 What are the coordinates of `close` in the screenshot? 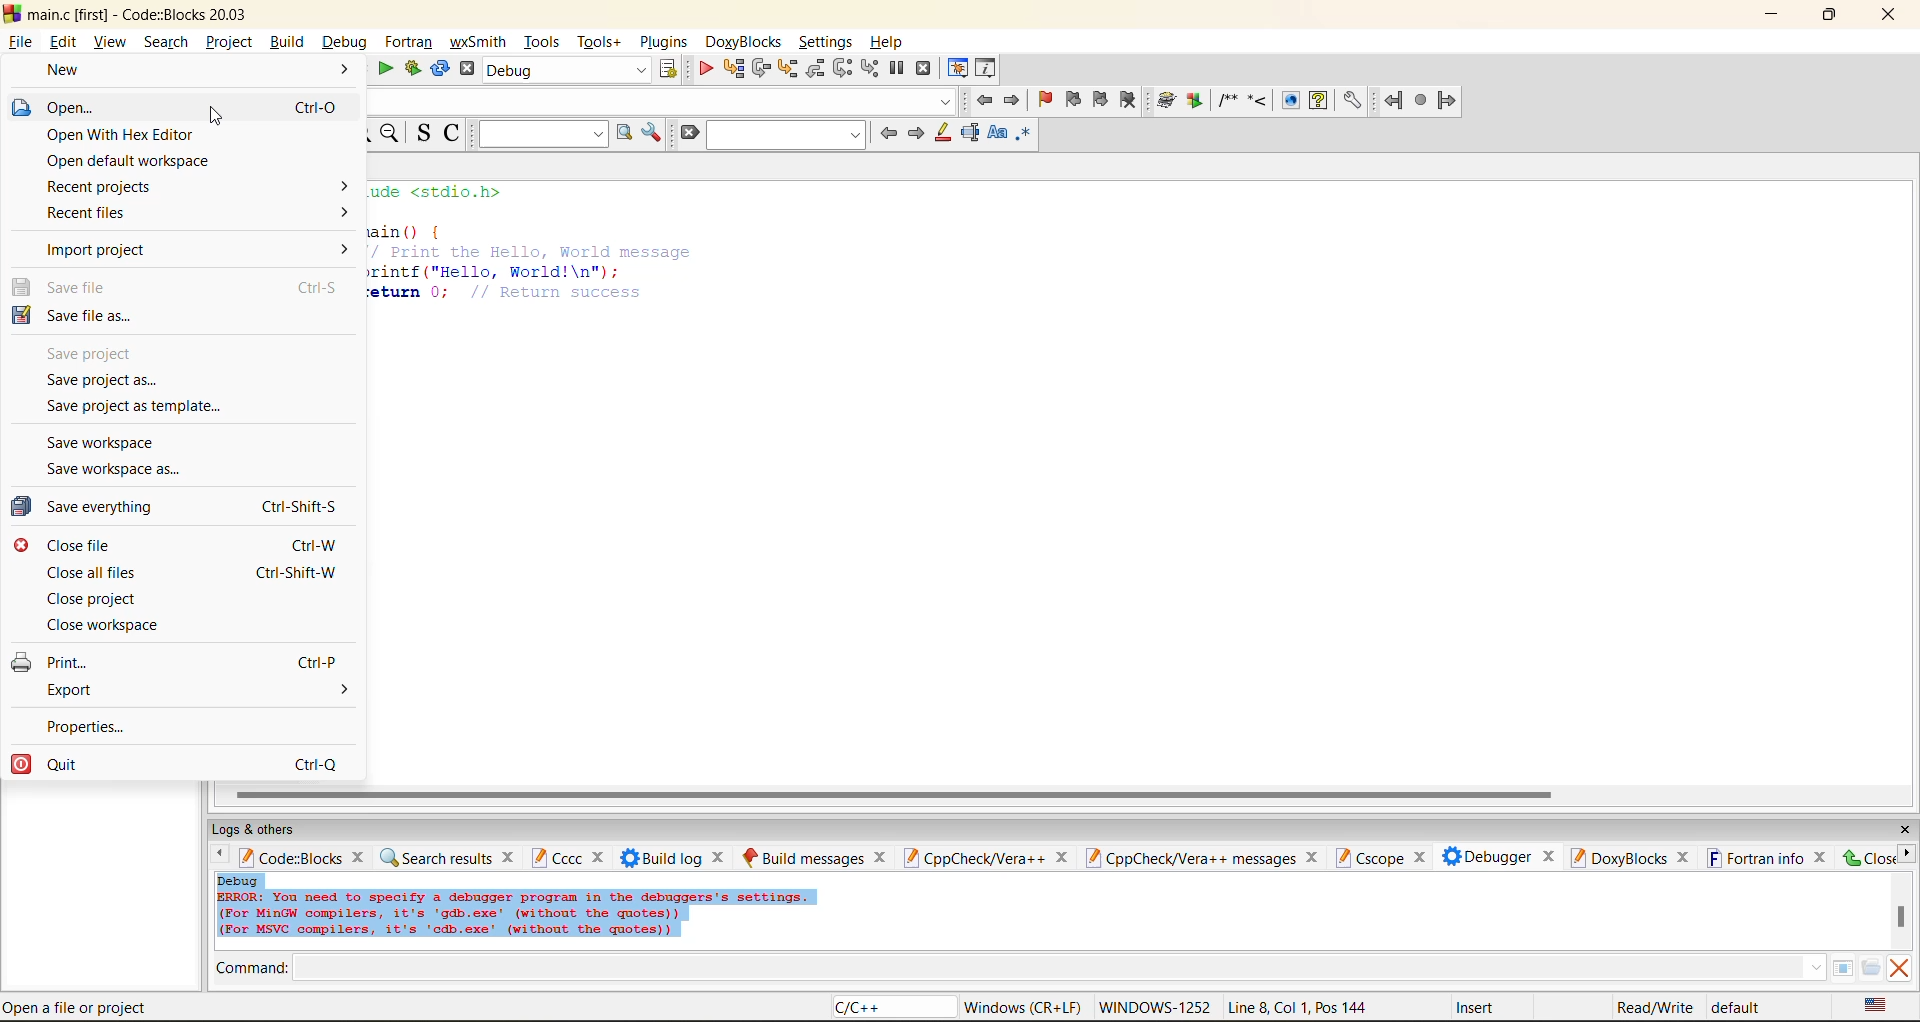 It's located at (1822, 857).